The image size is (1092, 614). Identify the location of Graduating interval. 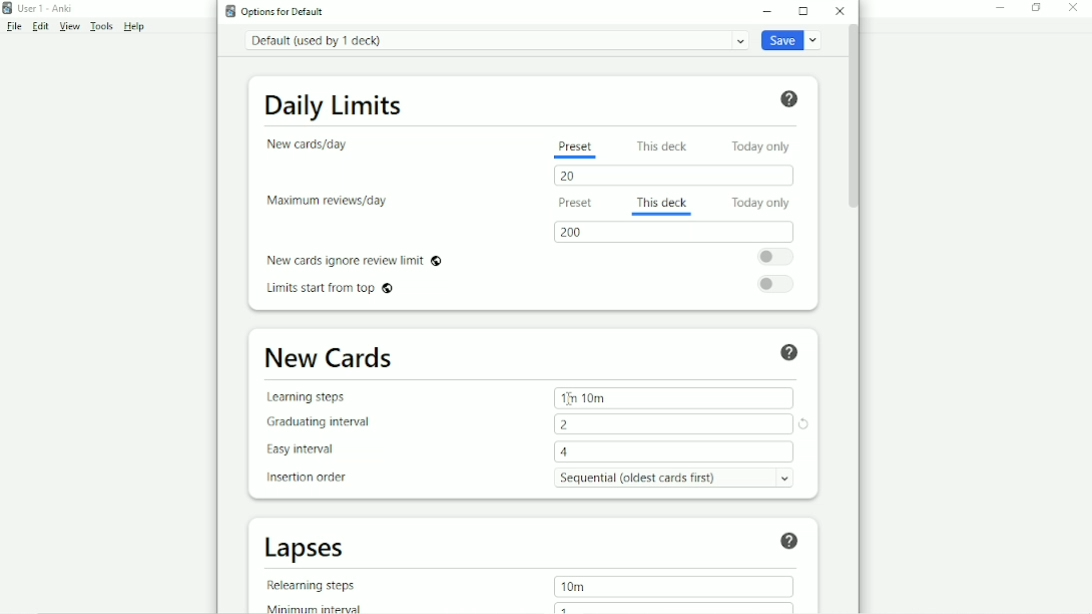
(317, 423).